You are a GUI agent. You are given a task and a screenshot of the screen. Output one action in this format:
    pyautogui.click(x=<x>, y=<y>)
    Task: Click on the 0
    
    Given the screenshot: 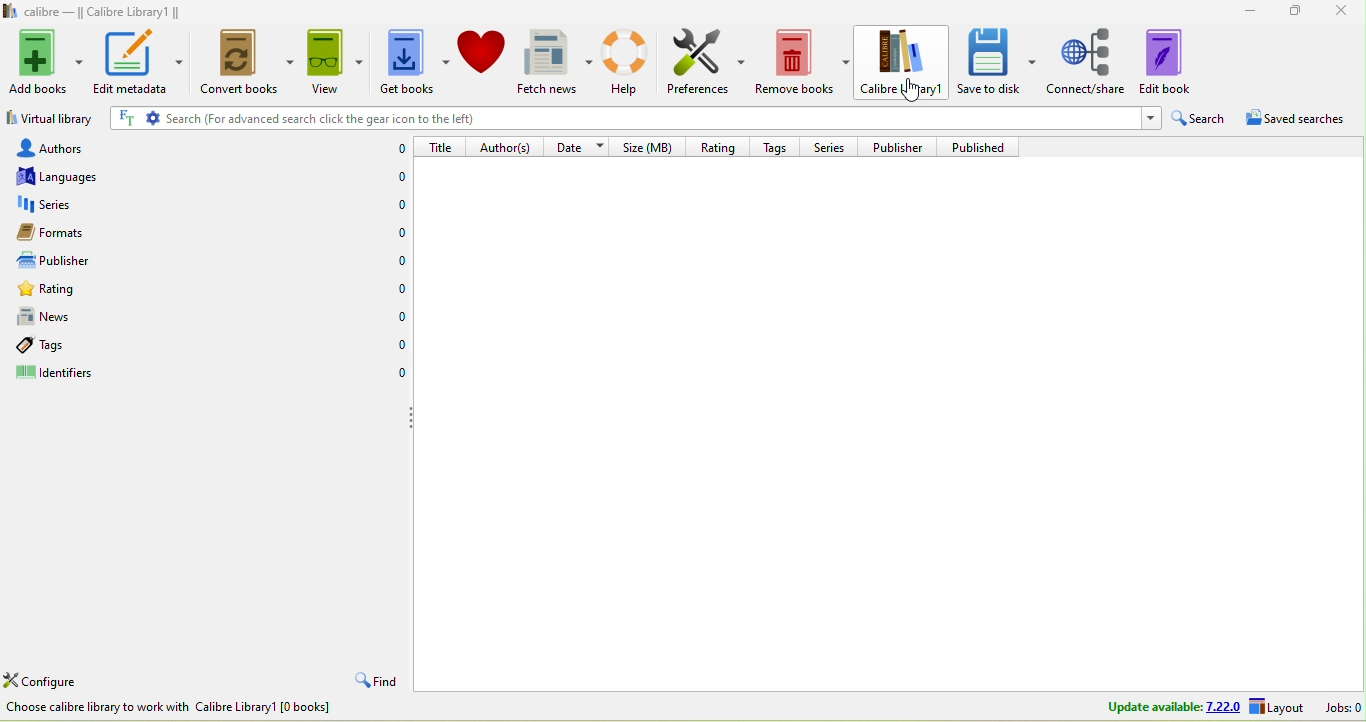 What is the action you would take?
    pyautogui.click(x=394, y=149)
    